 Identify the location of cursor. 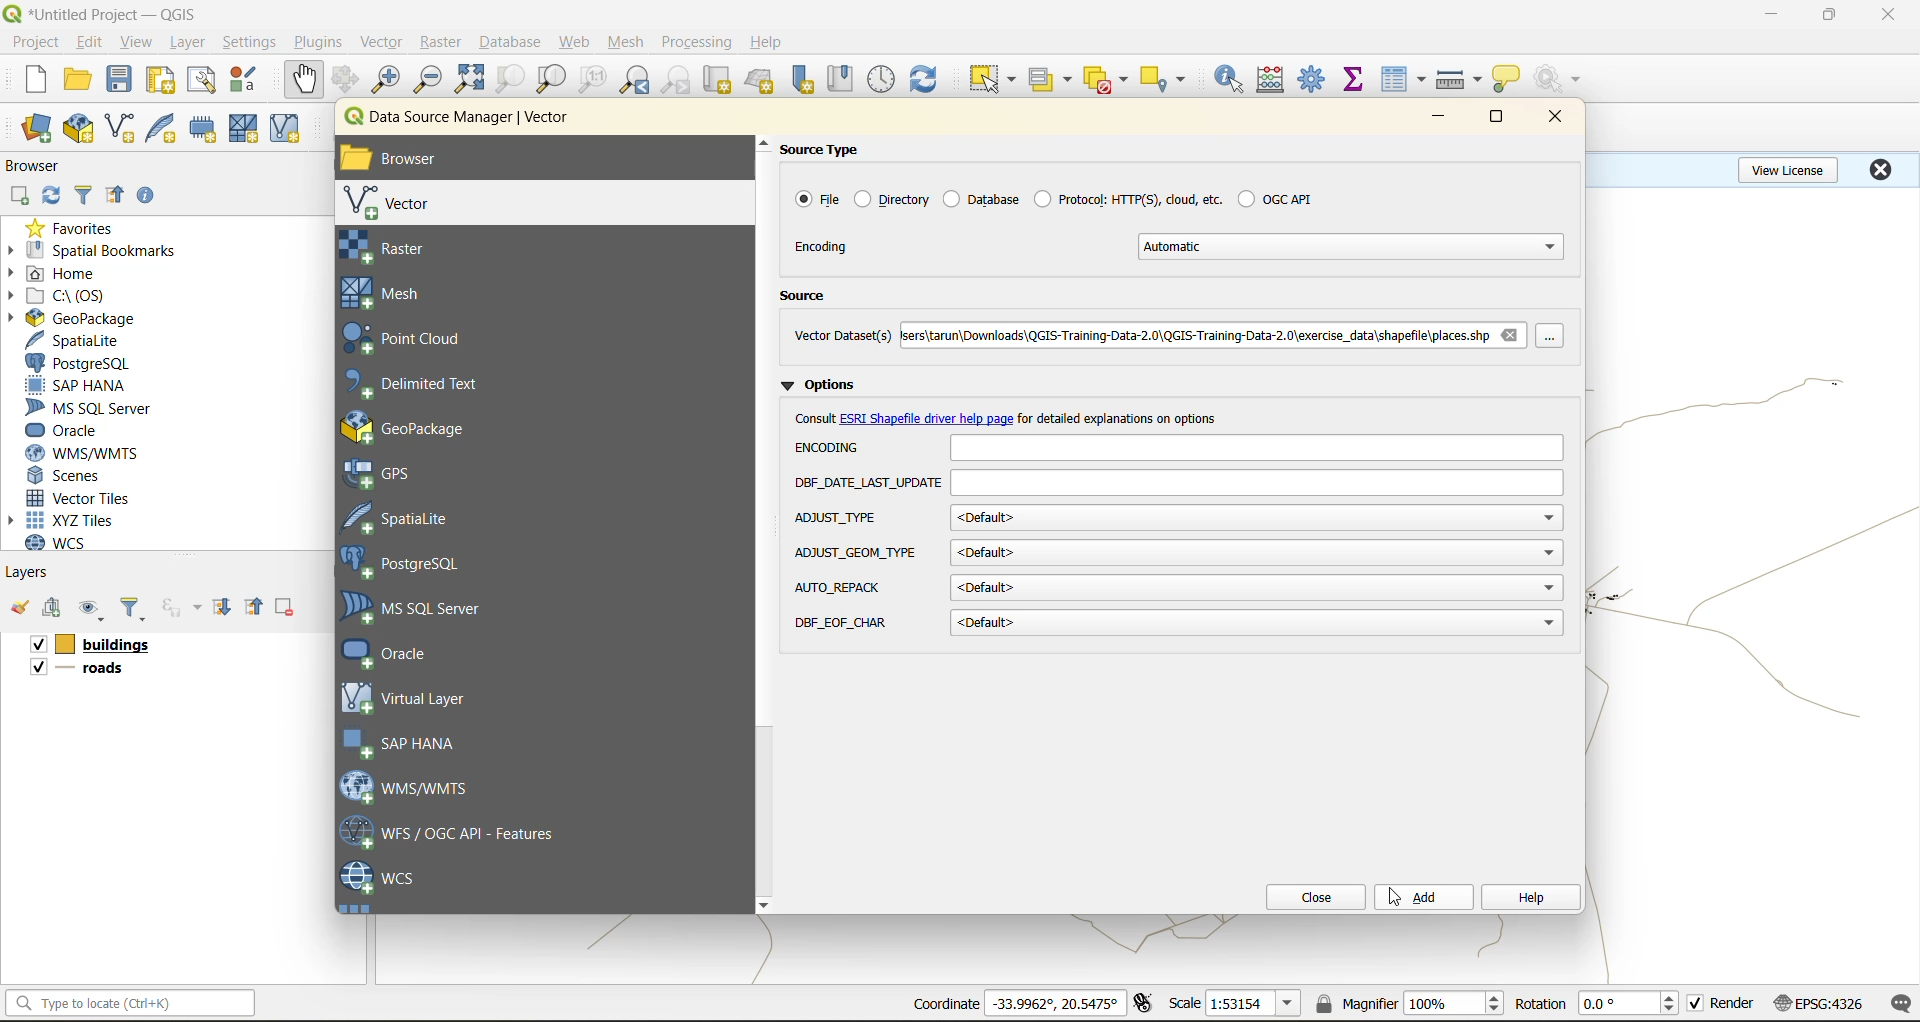
(1396, 898).